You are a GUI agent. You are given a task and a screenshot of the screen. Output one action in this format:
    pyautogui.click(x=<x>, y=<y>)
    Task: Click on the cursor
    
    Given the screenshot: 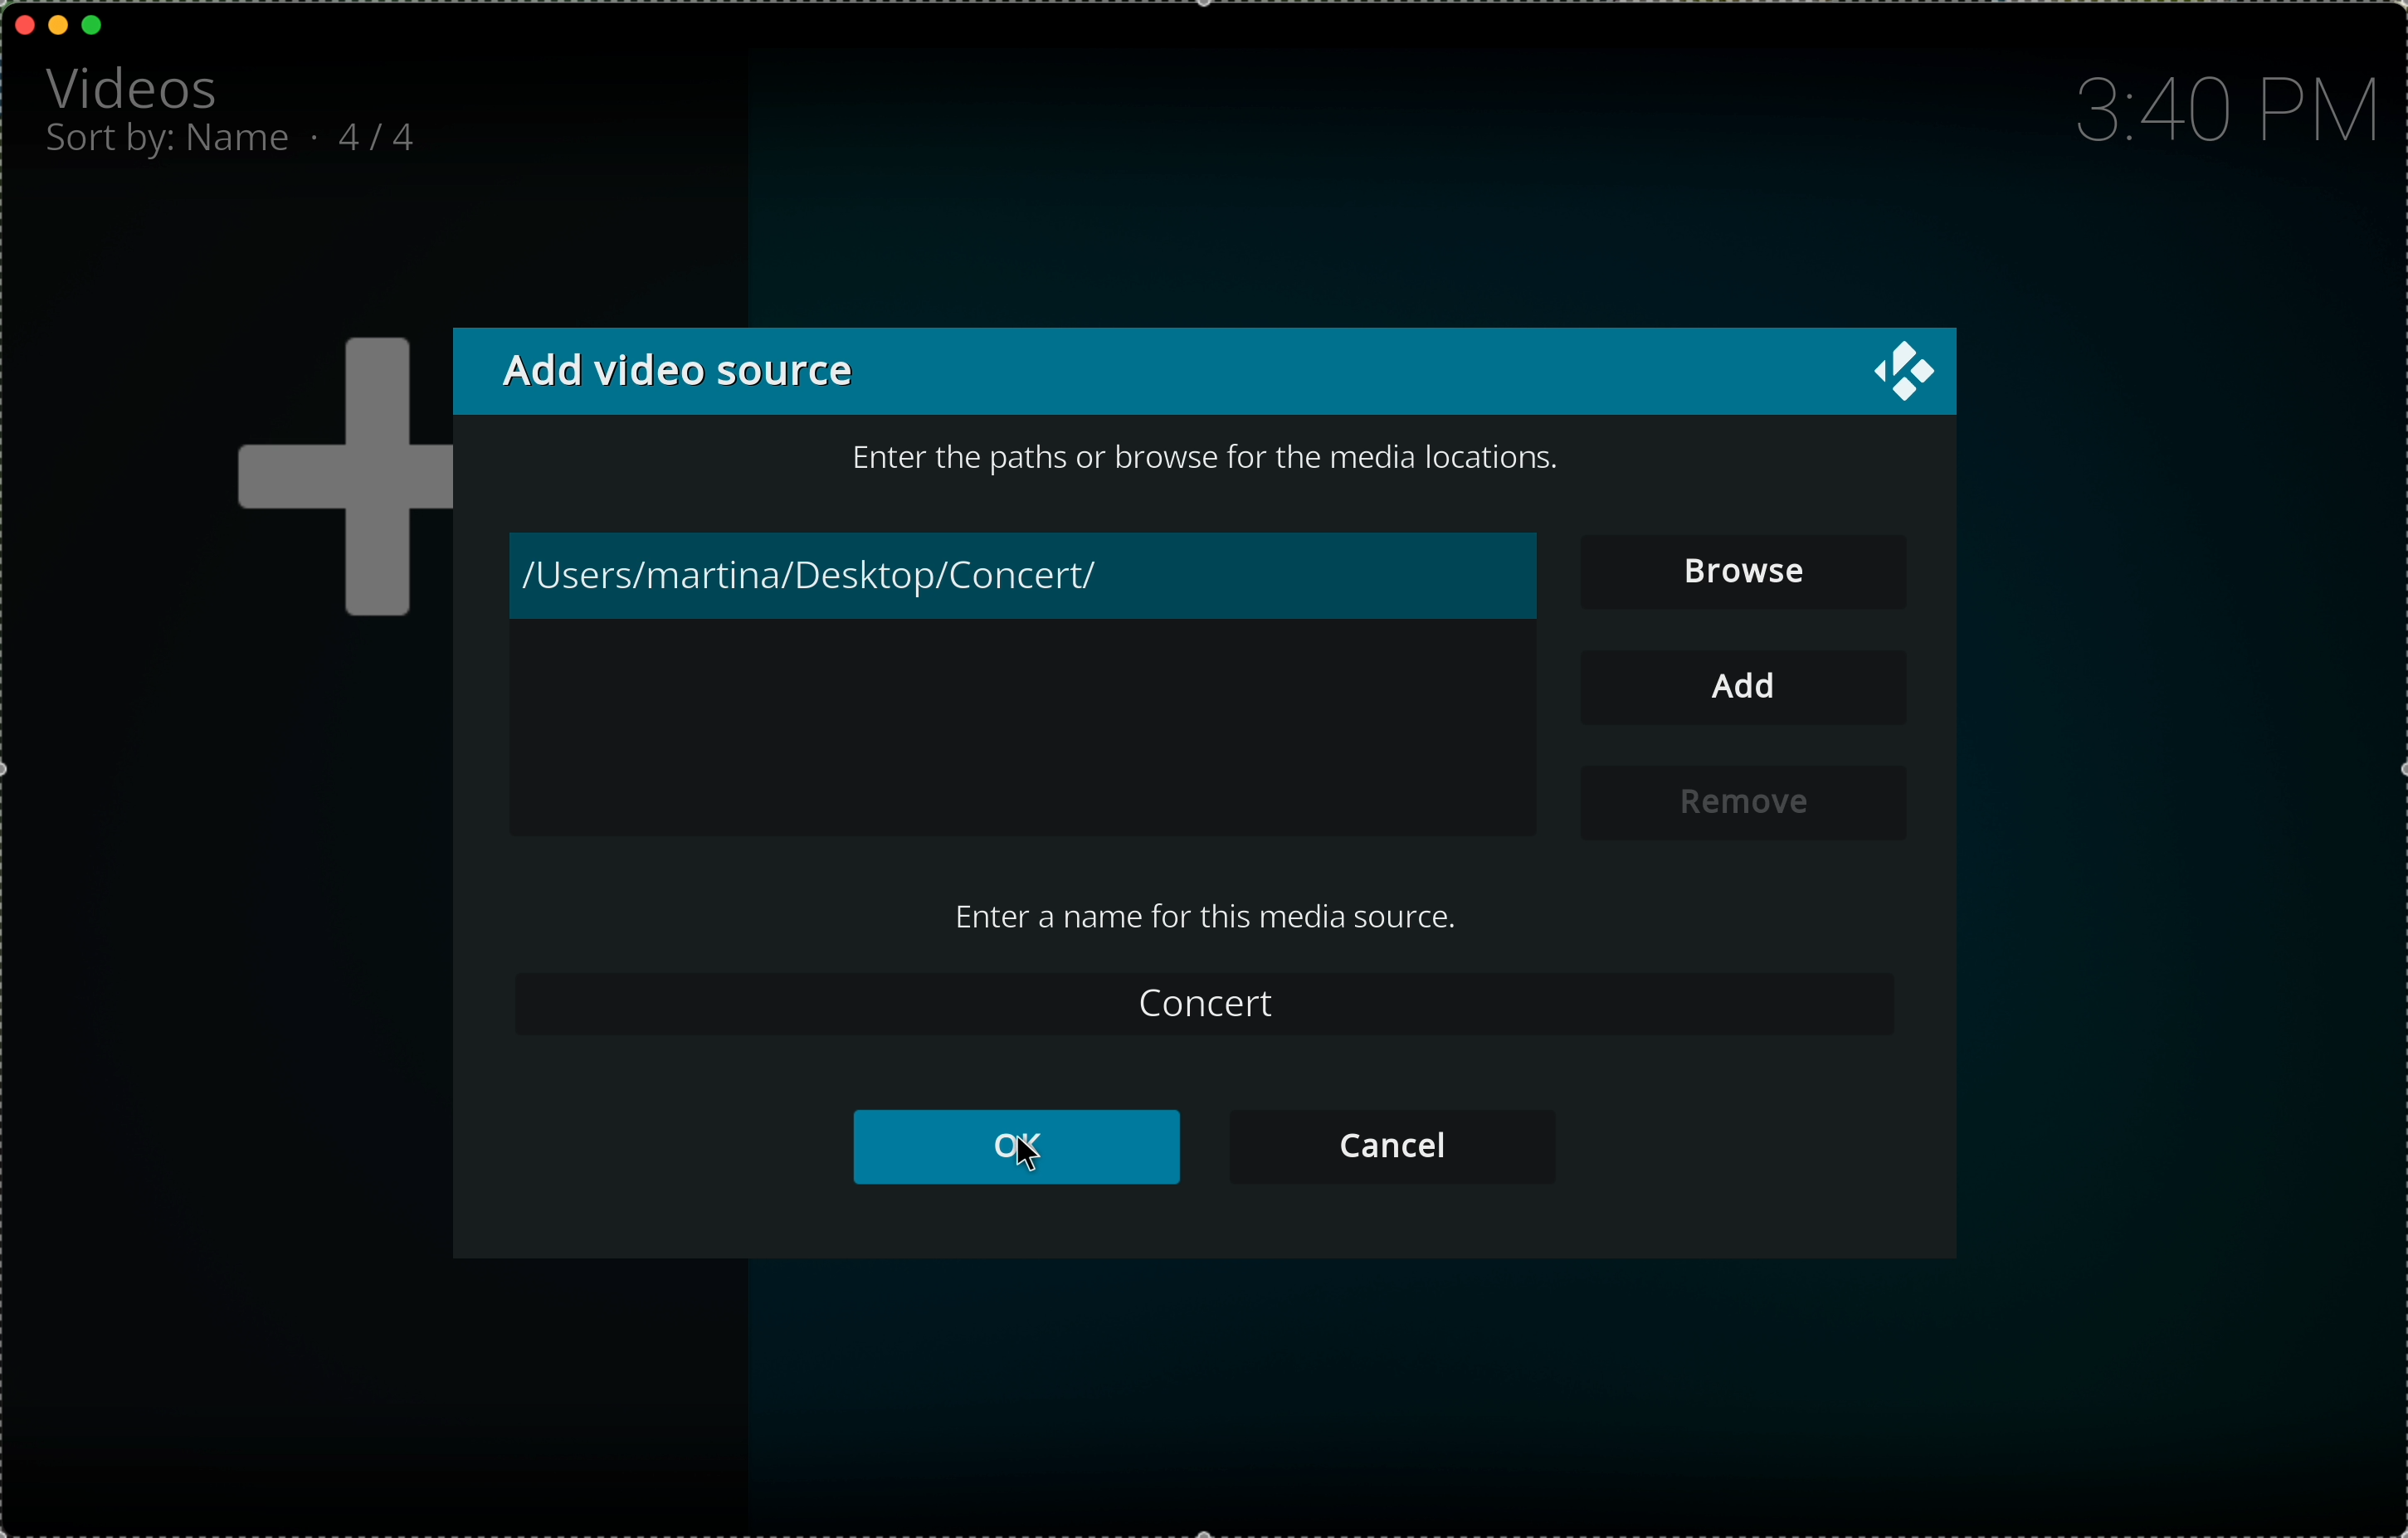 What is the action you would take?
    pyautogui.click(x=1016, y=1160)
    